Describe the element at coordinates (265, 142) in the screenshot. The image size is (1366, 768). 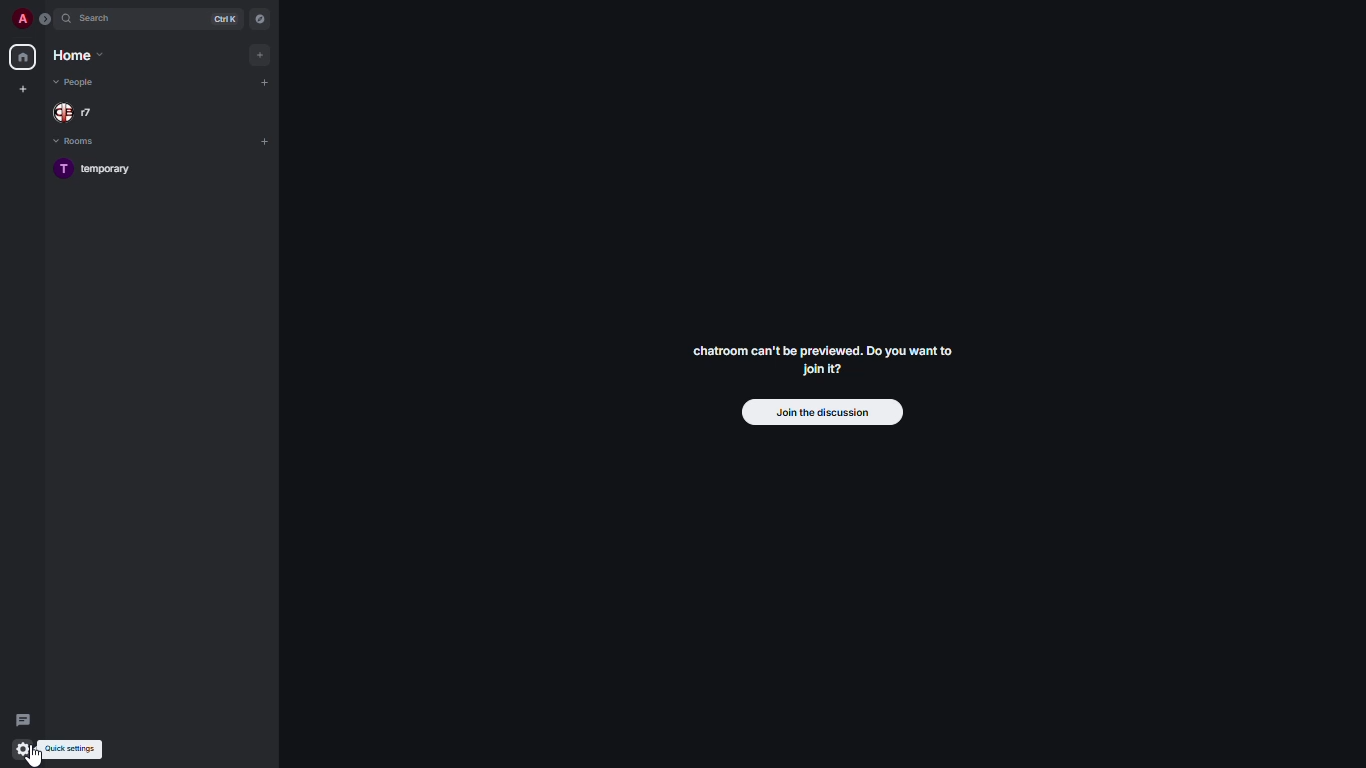
I see `add` at that location.